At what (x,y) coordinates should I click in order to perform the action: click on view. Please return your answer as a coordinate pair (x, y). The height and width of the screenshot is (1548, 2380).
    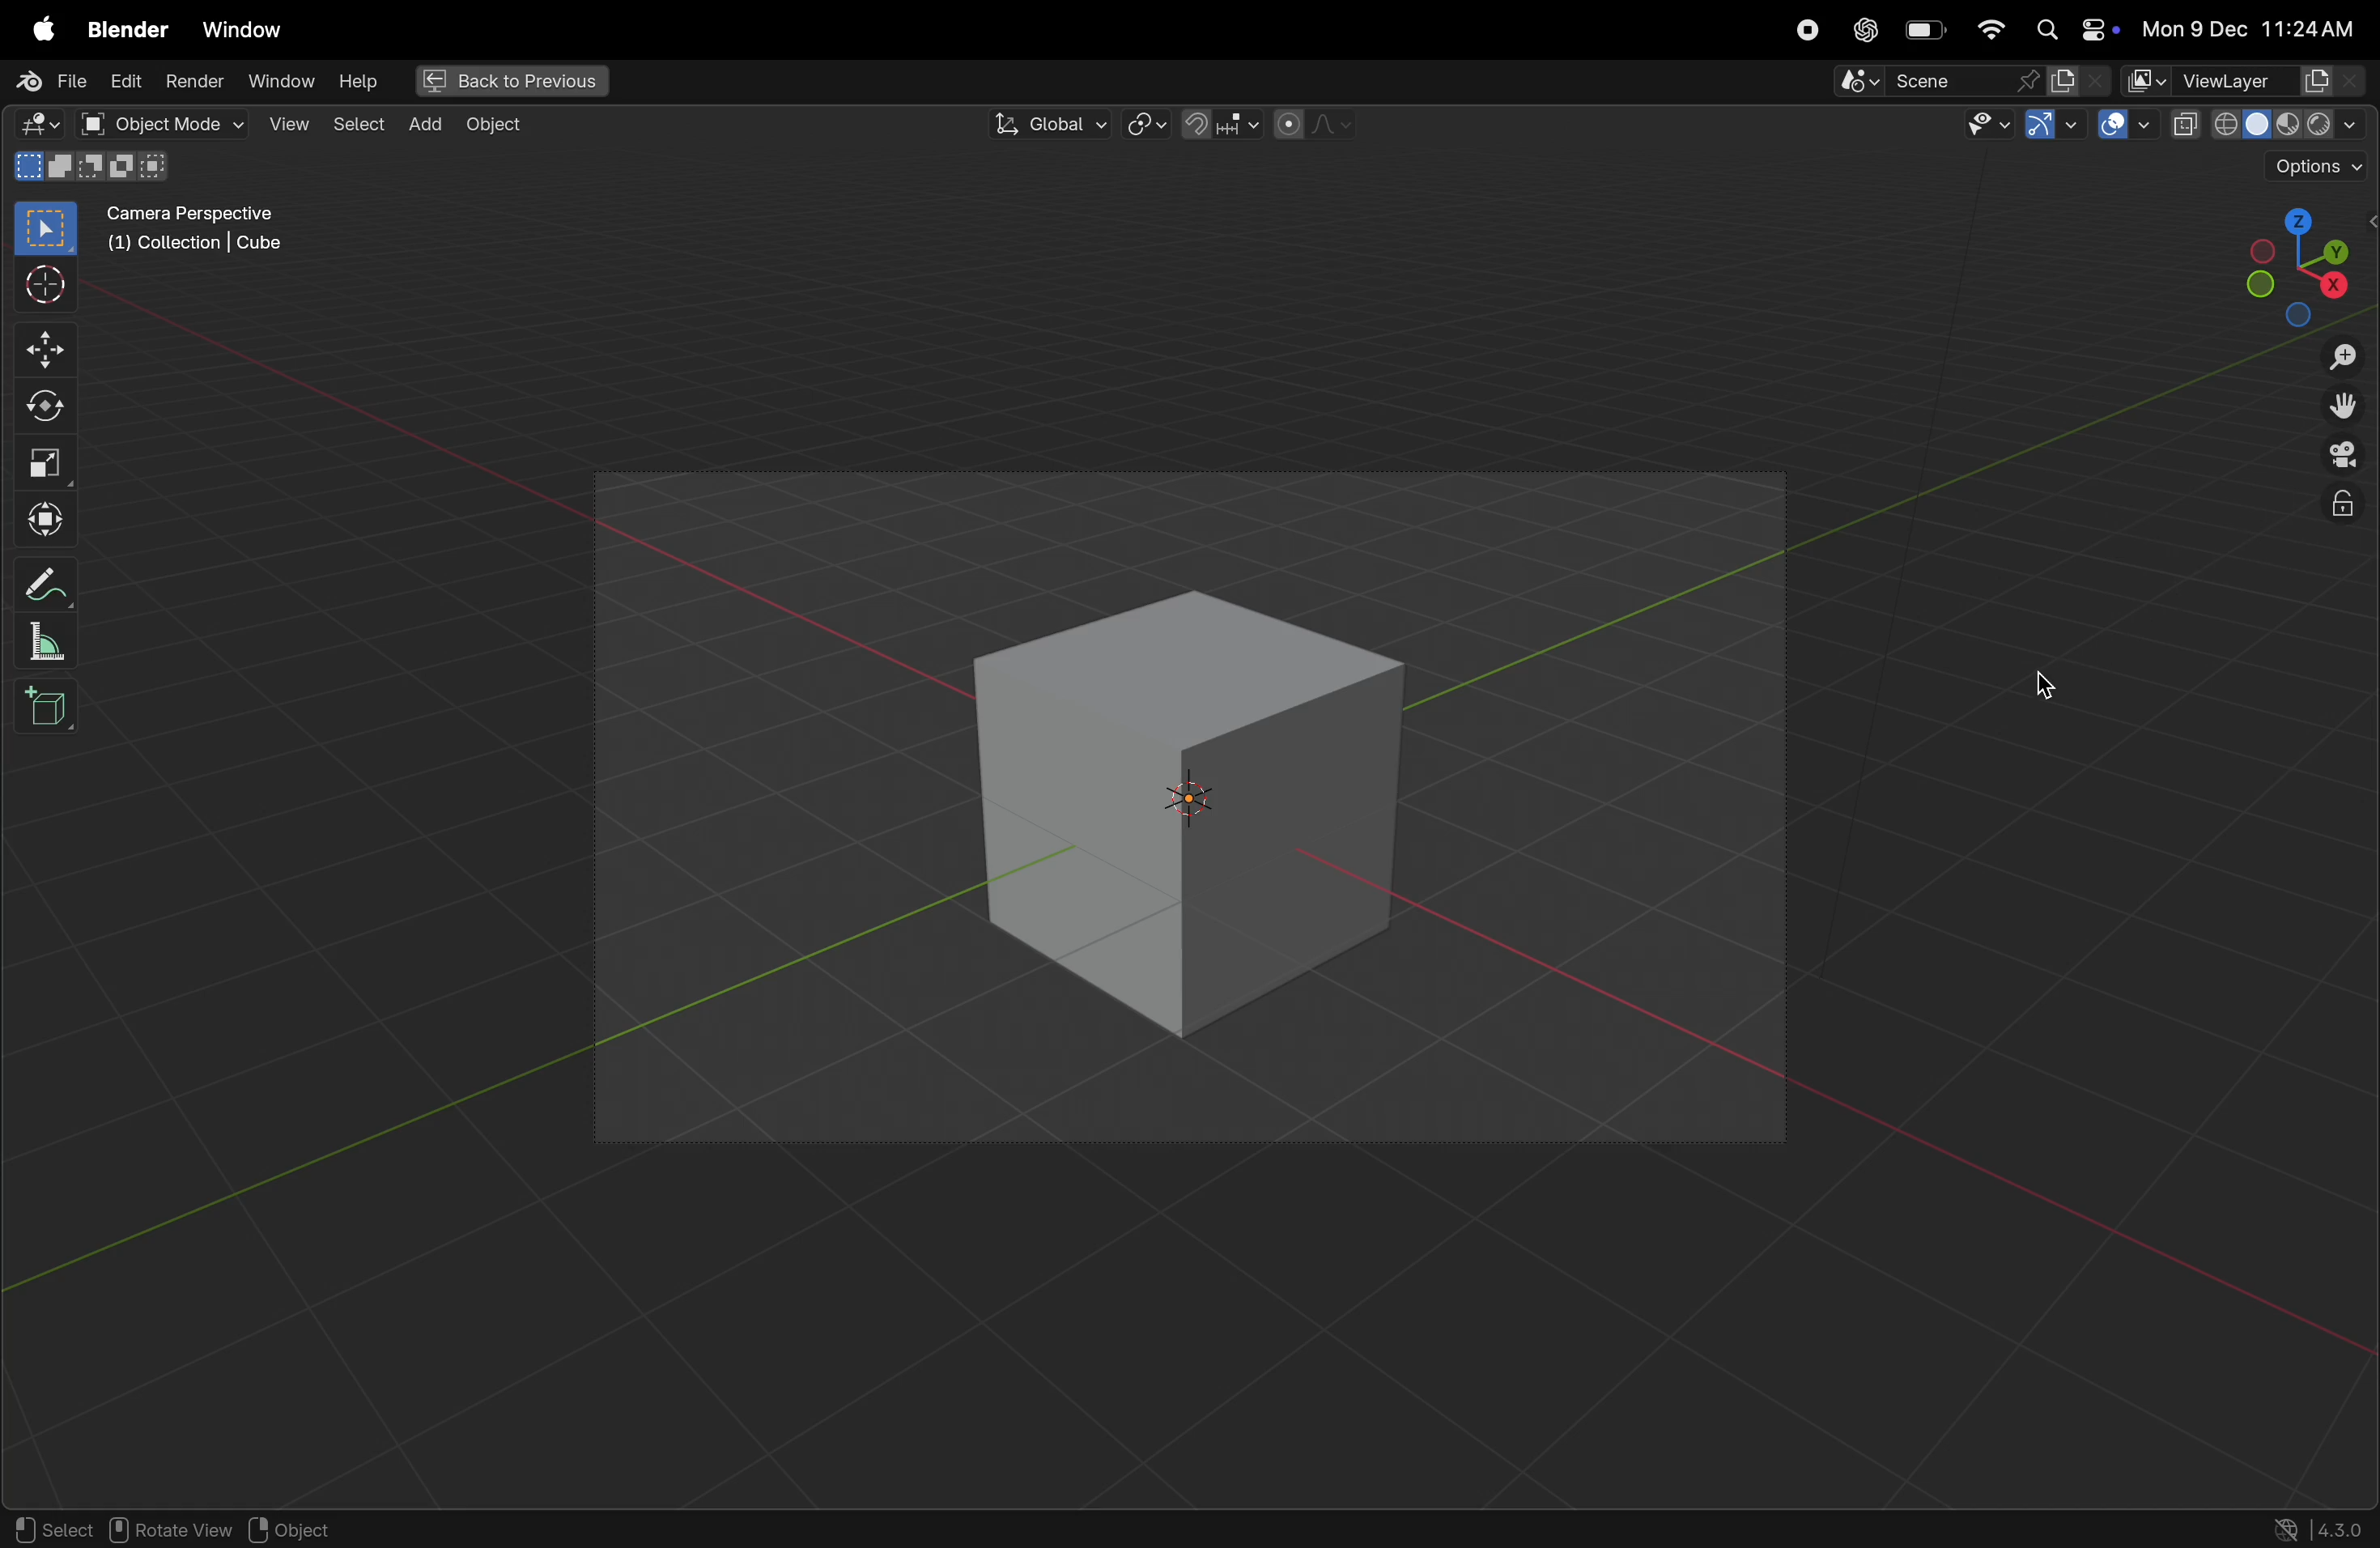
    Looking at the image, I should click on (283, 122).